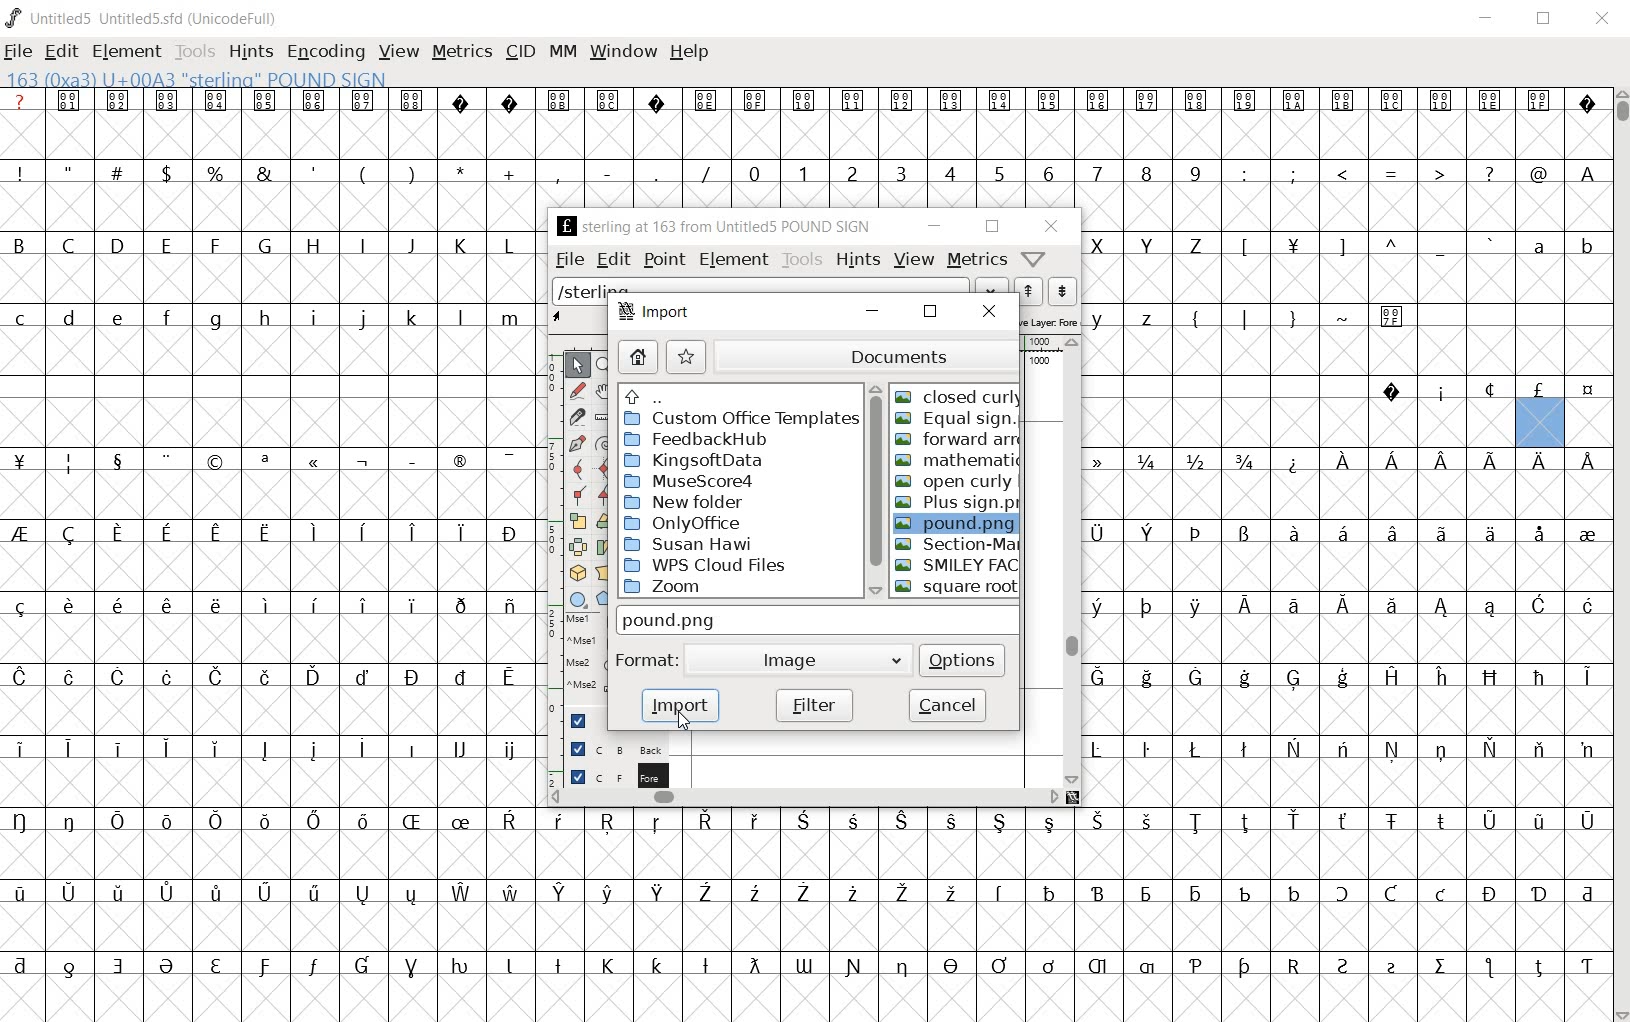  What do you see at coordinates (461, 894) in the screenshot?
I see `Symbol` at bounding box center [461, 894].